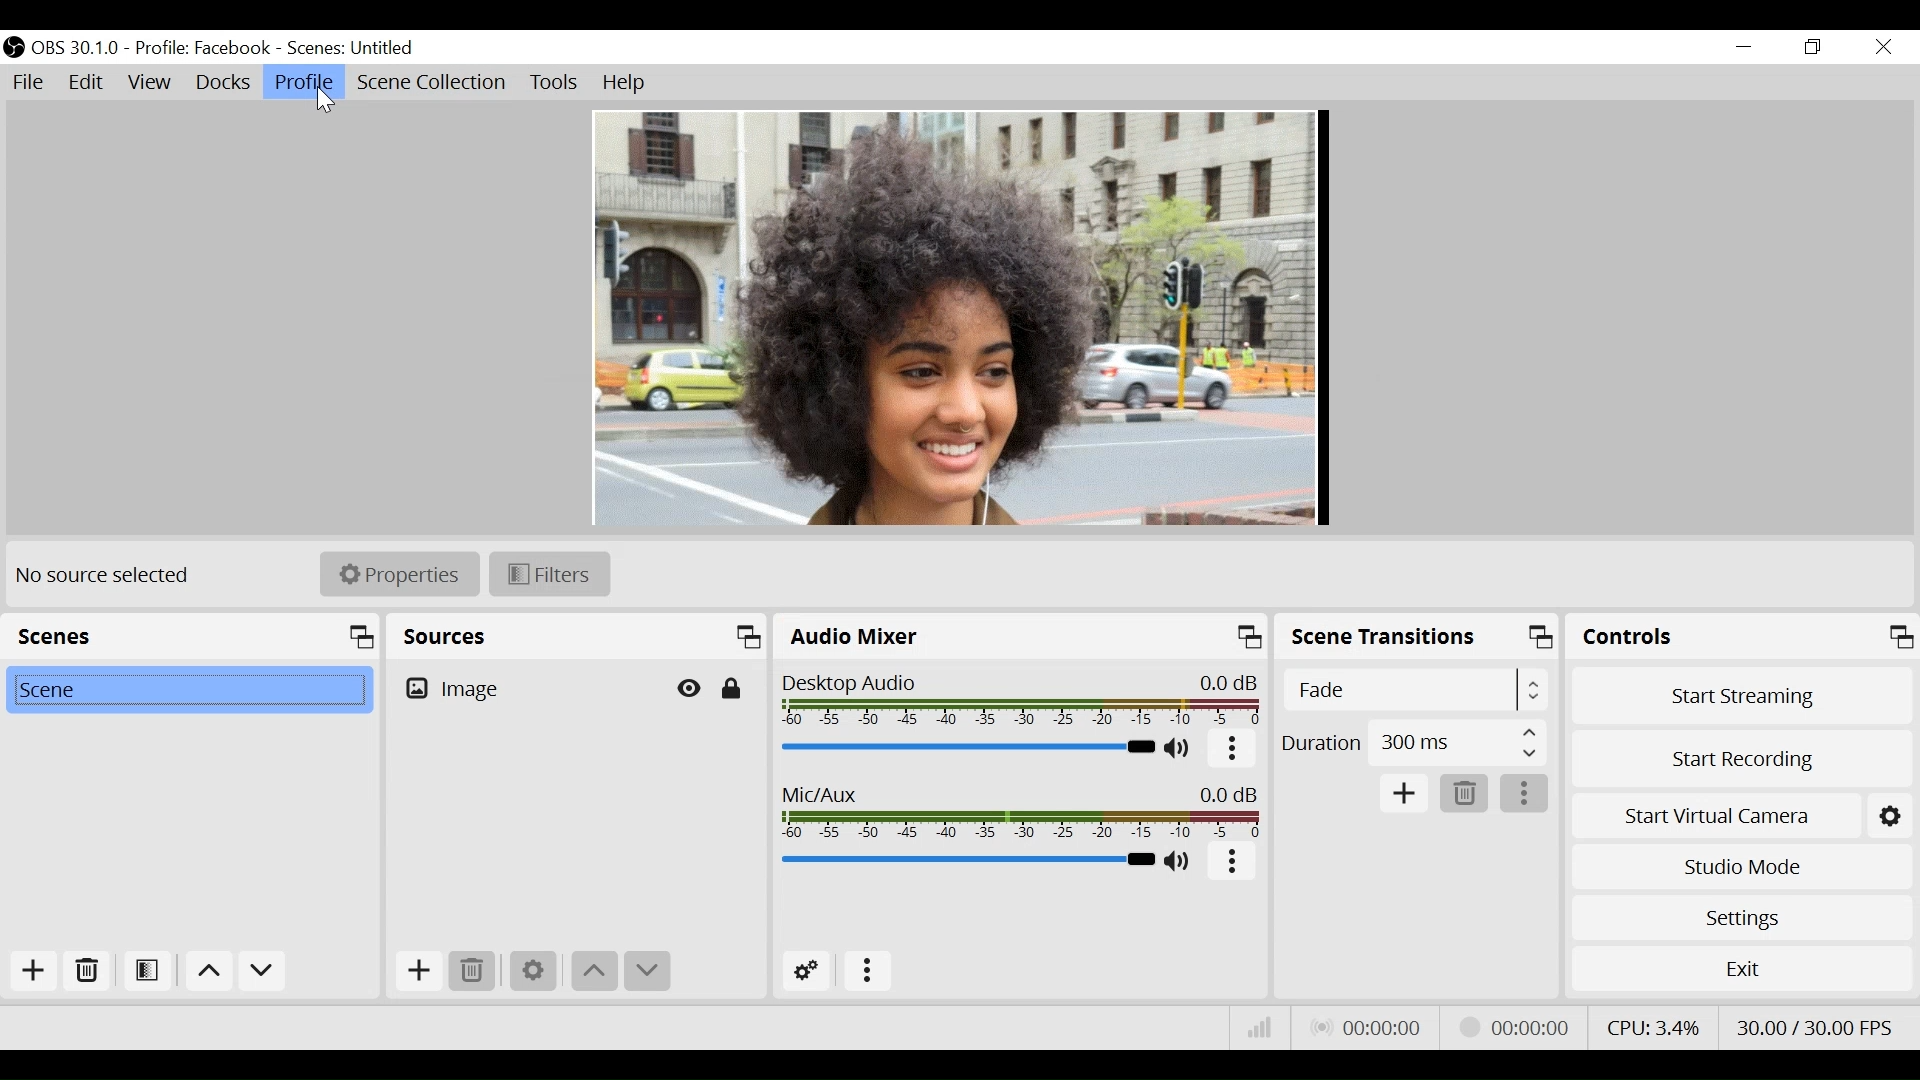  What do you see at coordinates (808, 971) in the screenshot?
I see `Advanced Audio Settings` at bounding box center [808, 971].